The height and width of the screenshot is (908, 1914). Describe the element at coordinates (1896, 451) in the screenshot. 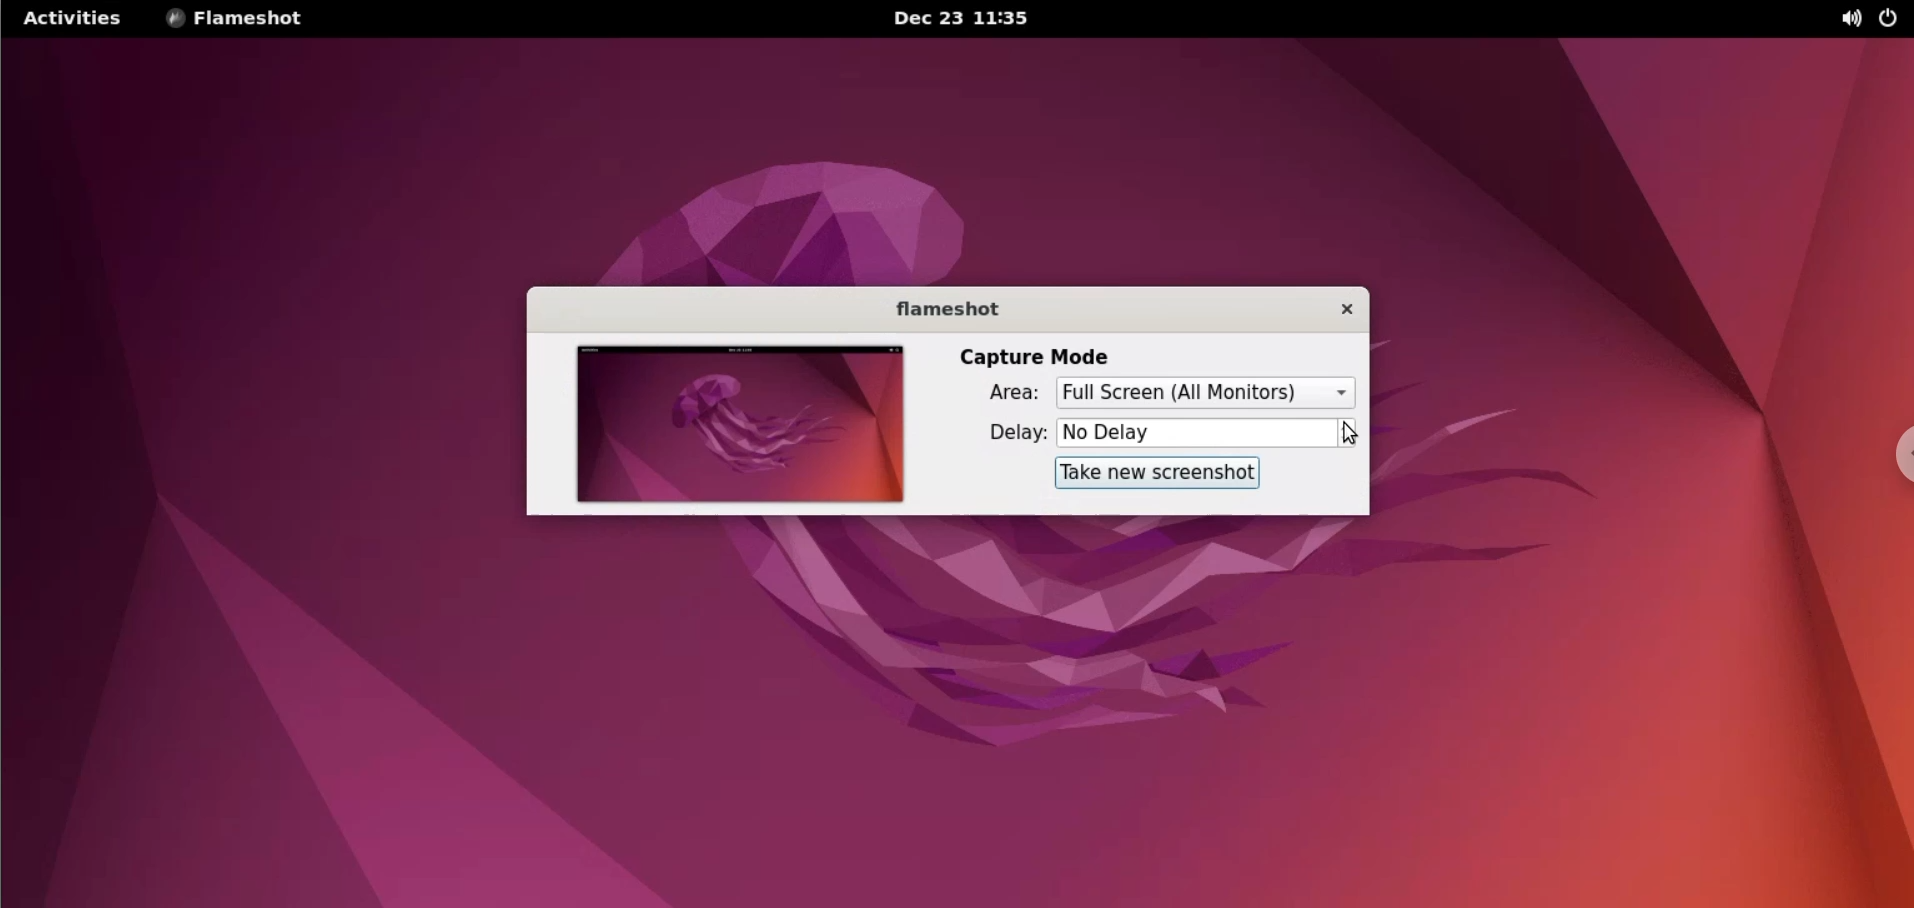

I see `chrome options` at that location.